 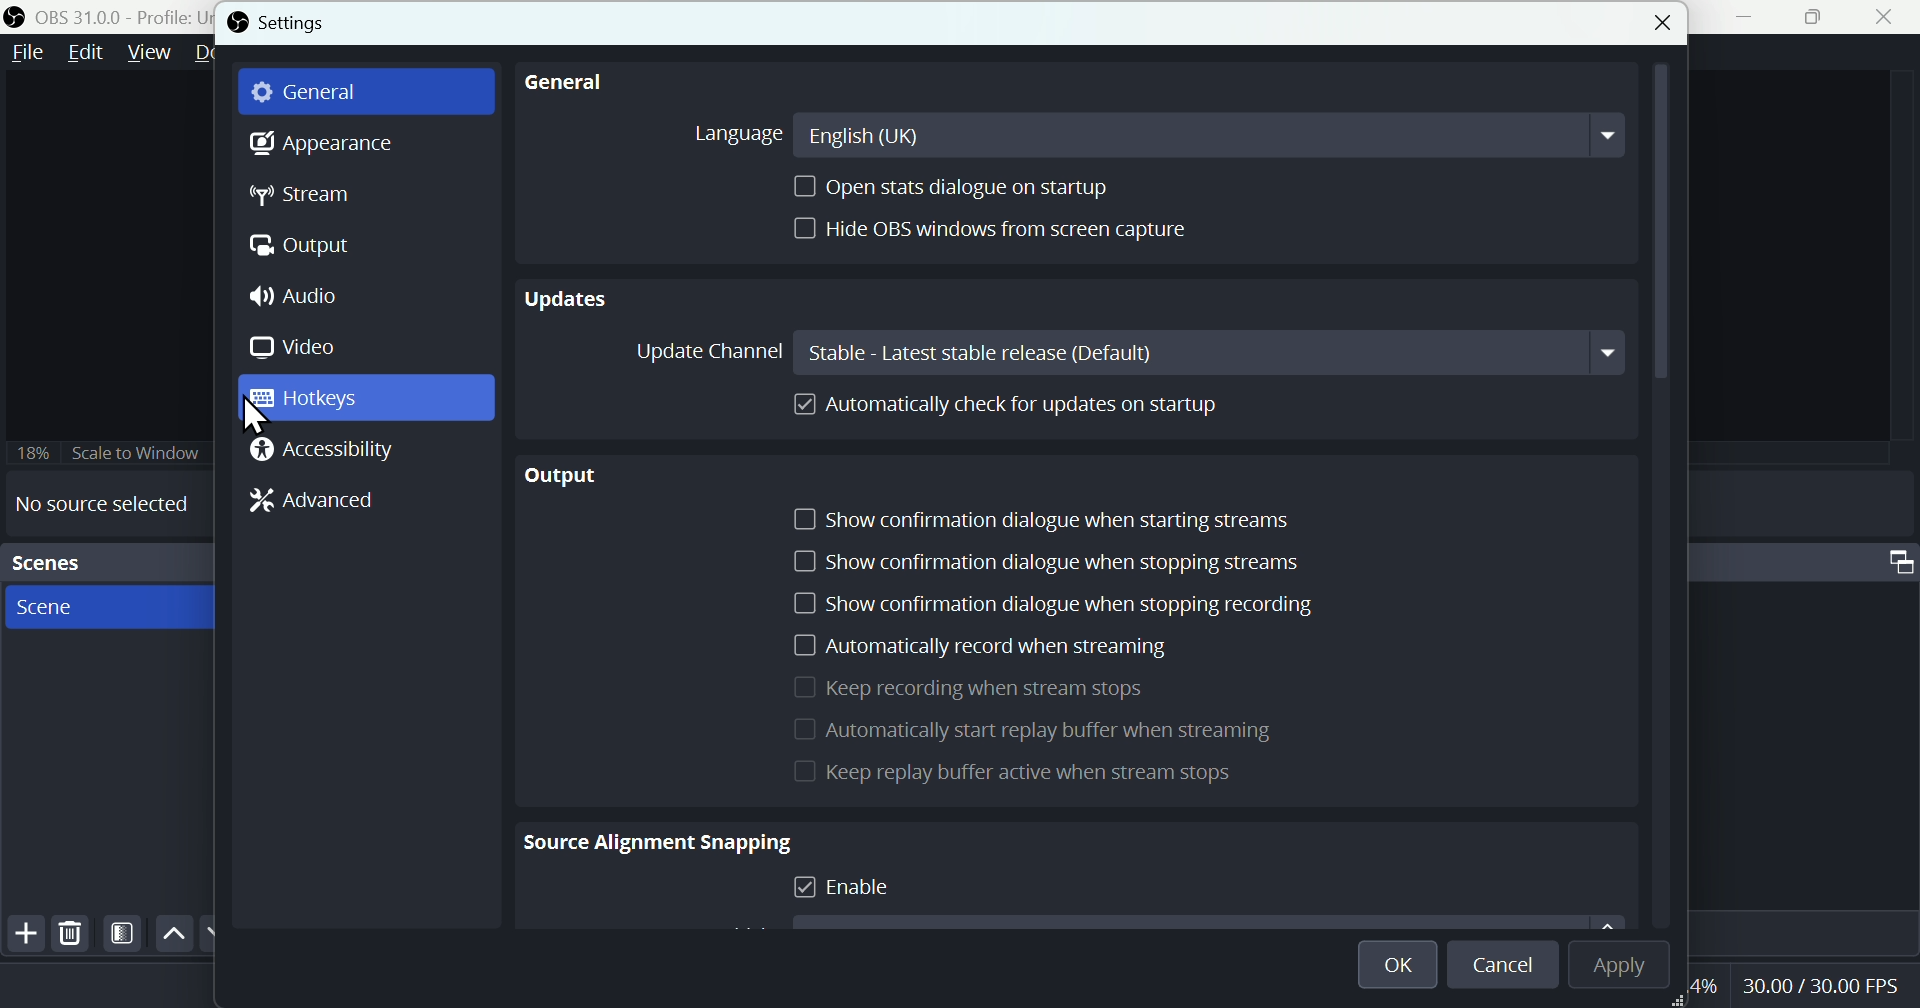 I want to click on O K, so click(x=1396, y=963).